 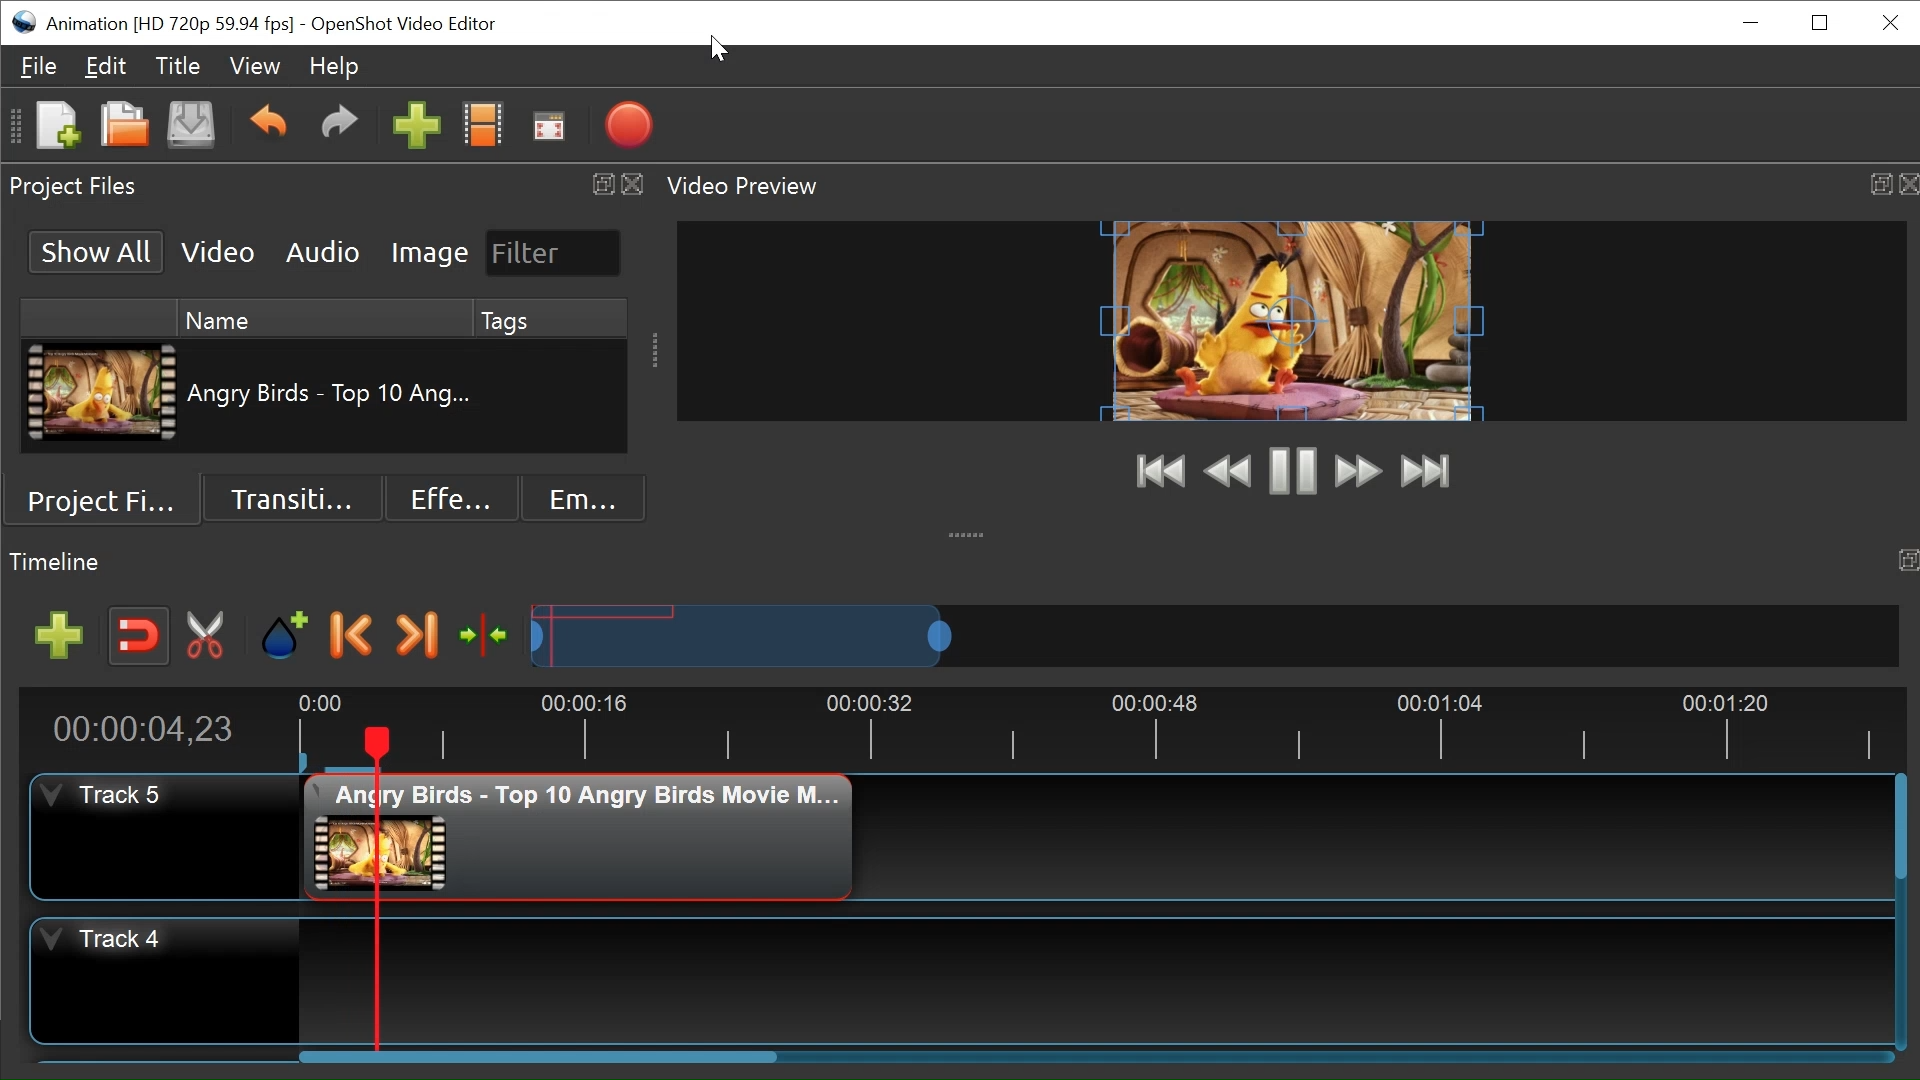 What do you see at coordinates (404, 25) in the screenshot?
I see `OpenShot Video Editor` at bounding box center [404, 25].